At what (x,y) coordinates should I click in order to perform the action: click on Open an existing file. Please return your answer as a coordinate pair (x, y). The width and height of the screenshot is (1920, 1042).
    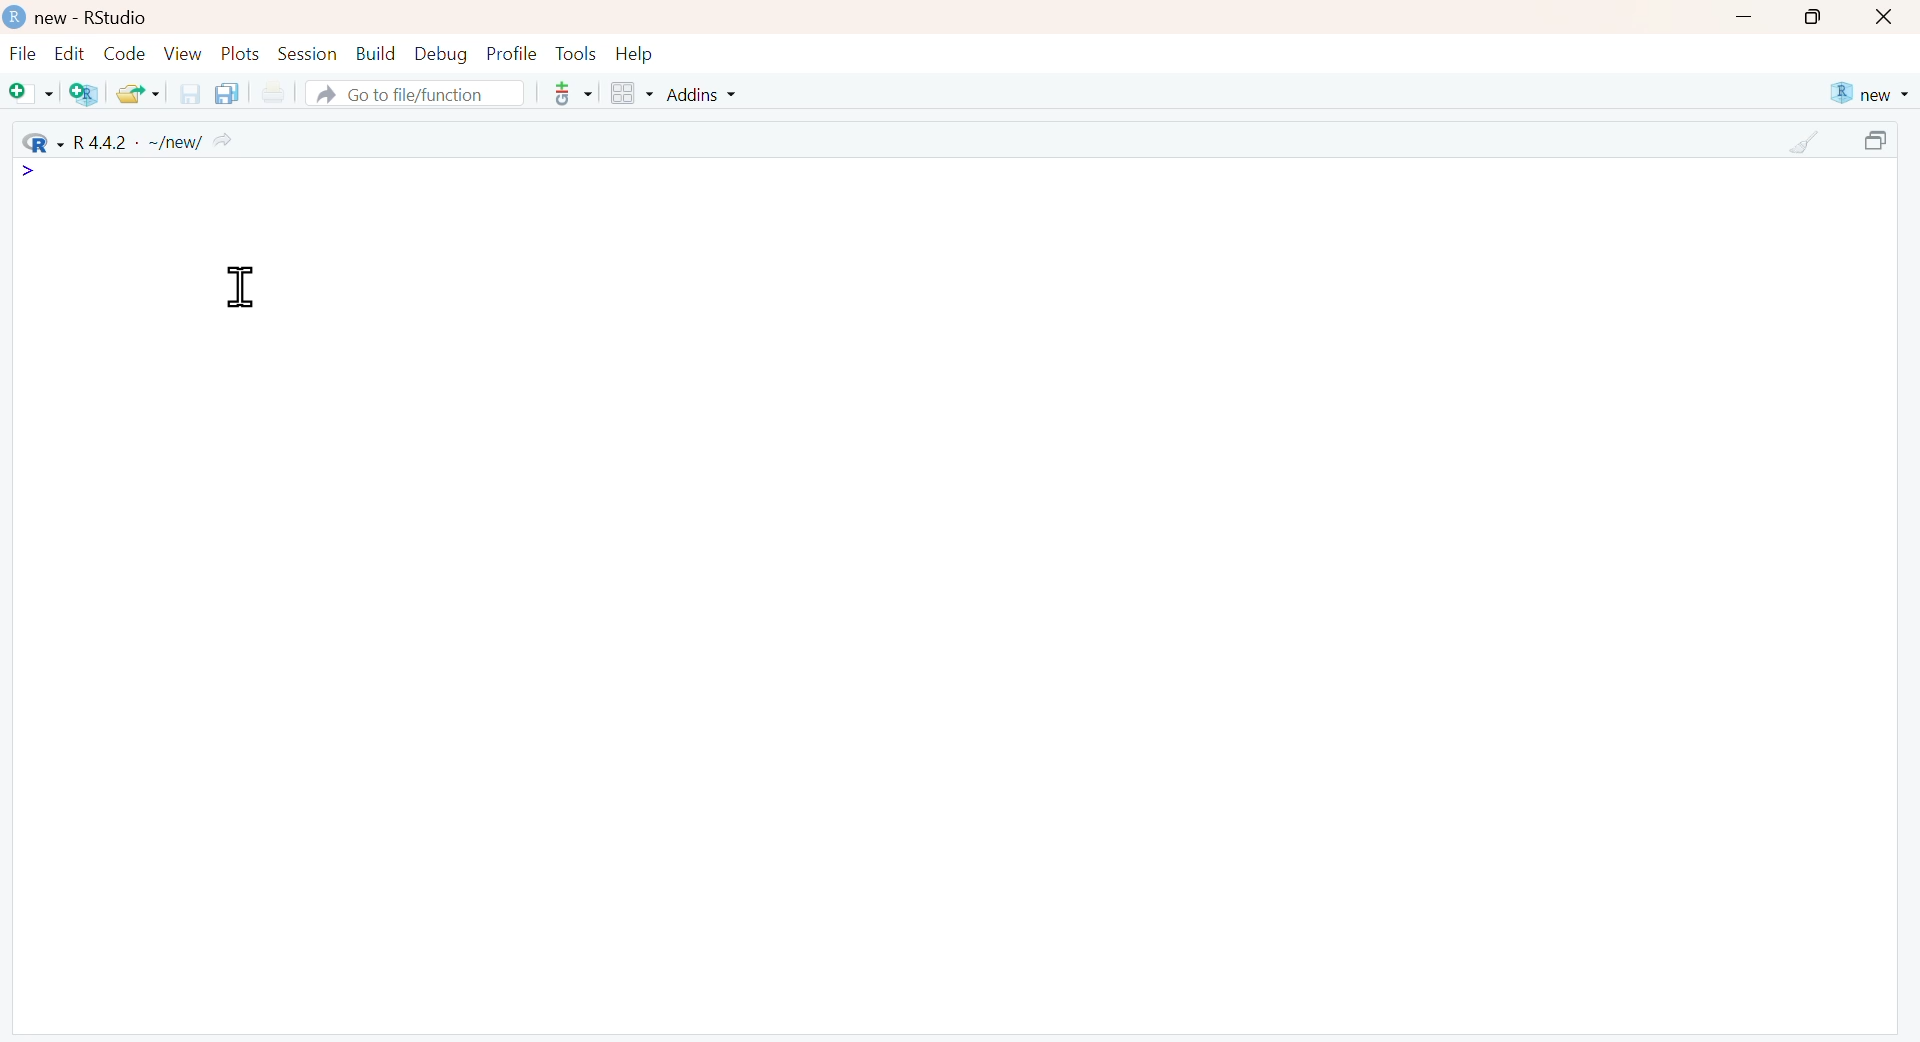
    Looking at the image, I should click on (137, 93).